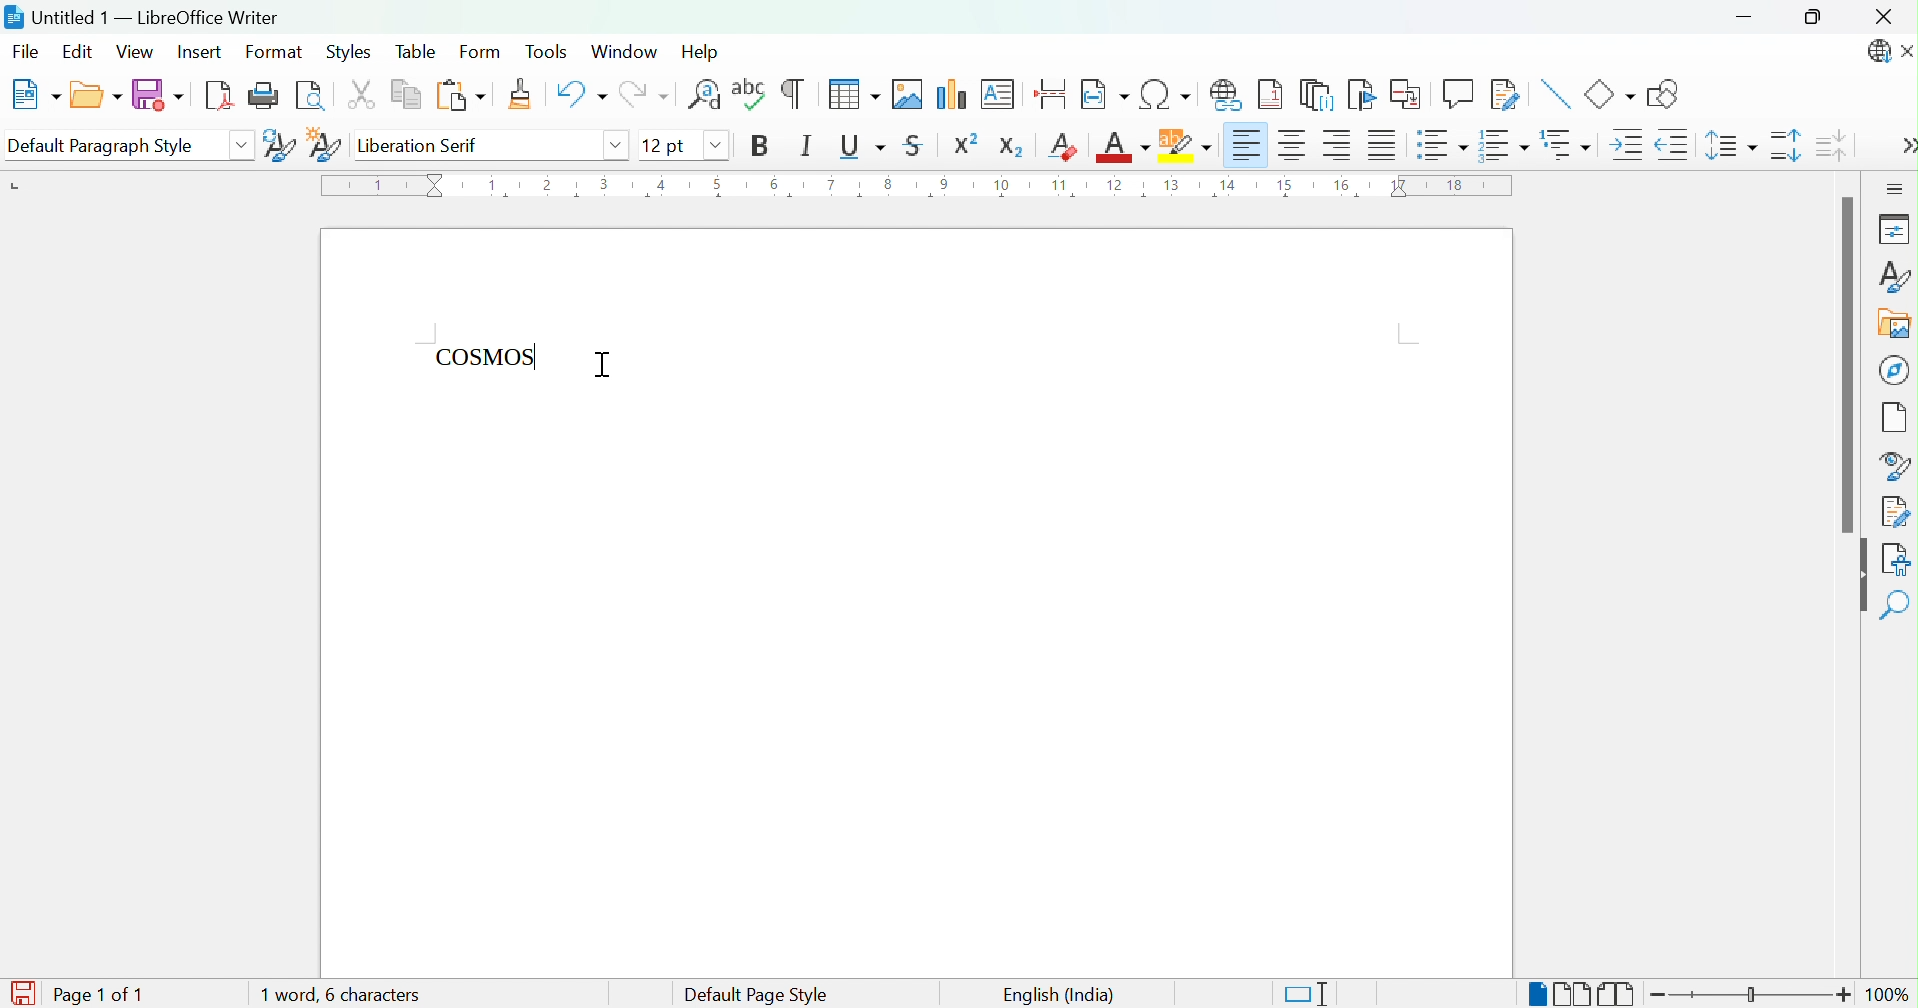  Describe the element at coordinates (108, 145) in the screenshot. I see `Default Paragraph Style` at that location.